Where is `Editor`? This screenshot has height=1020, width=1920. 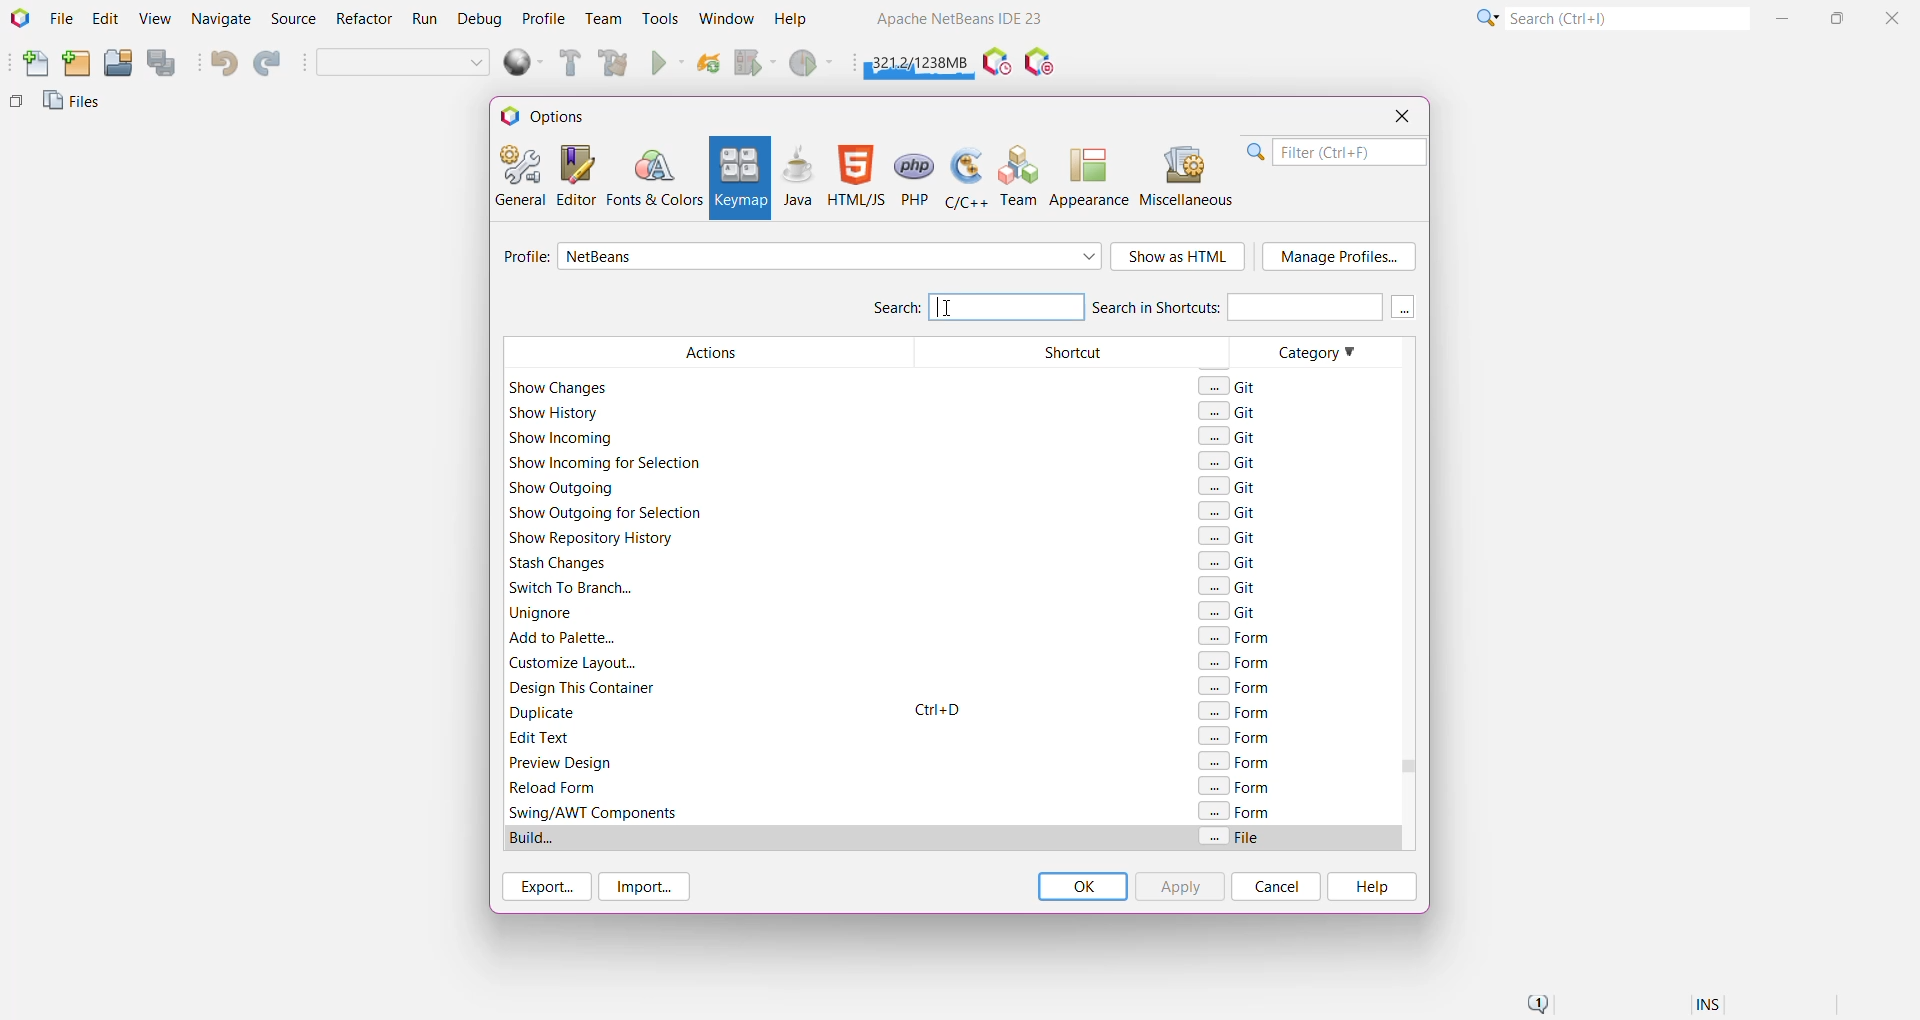
Editor is located at coordinates (572, 175).